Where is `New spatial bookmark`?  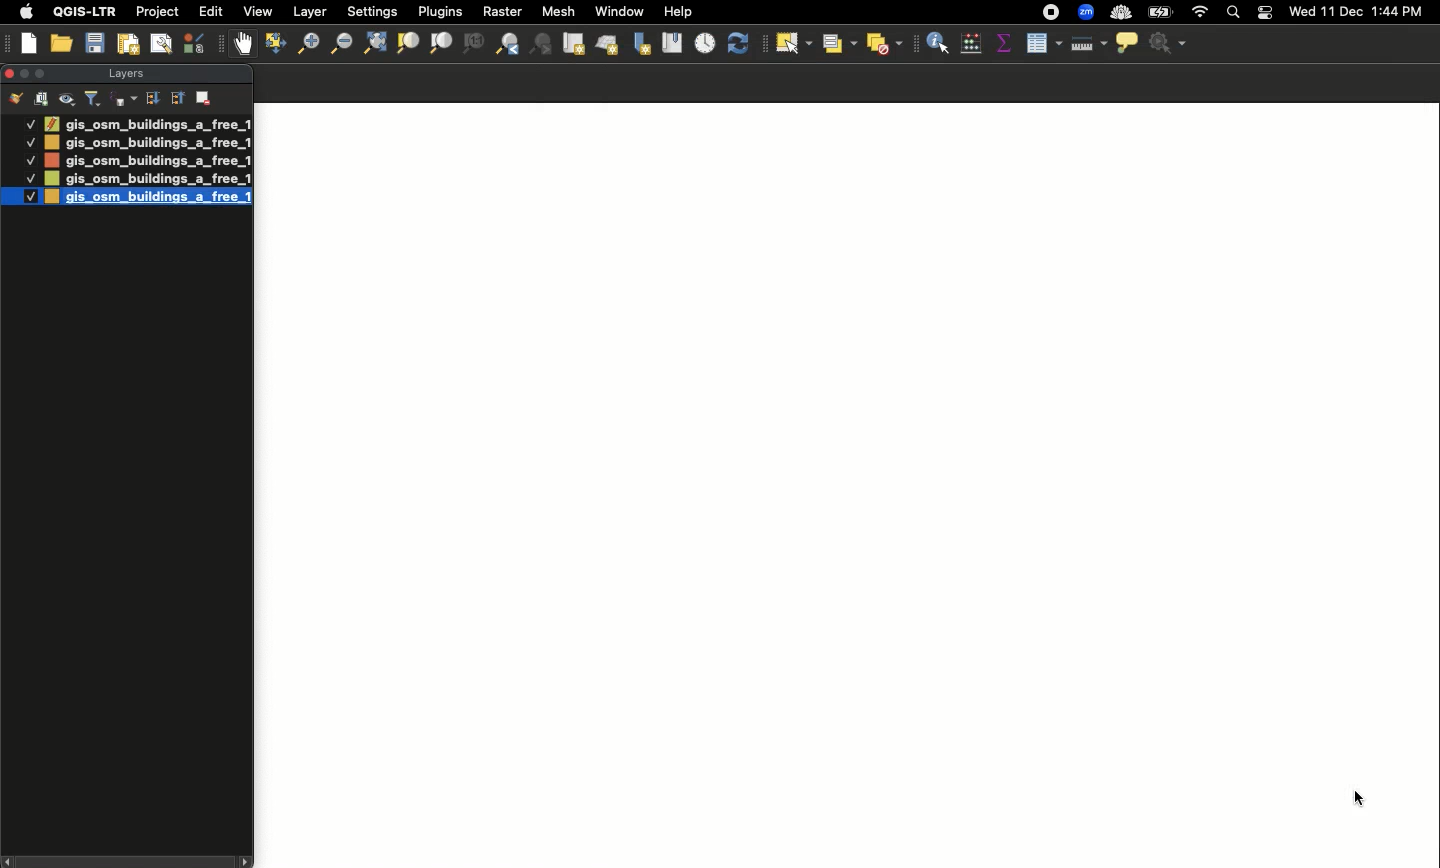
New spatial bookmark is located at coordinates (640, 45).